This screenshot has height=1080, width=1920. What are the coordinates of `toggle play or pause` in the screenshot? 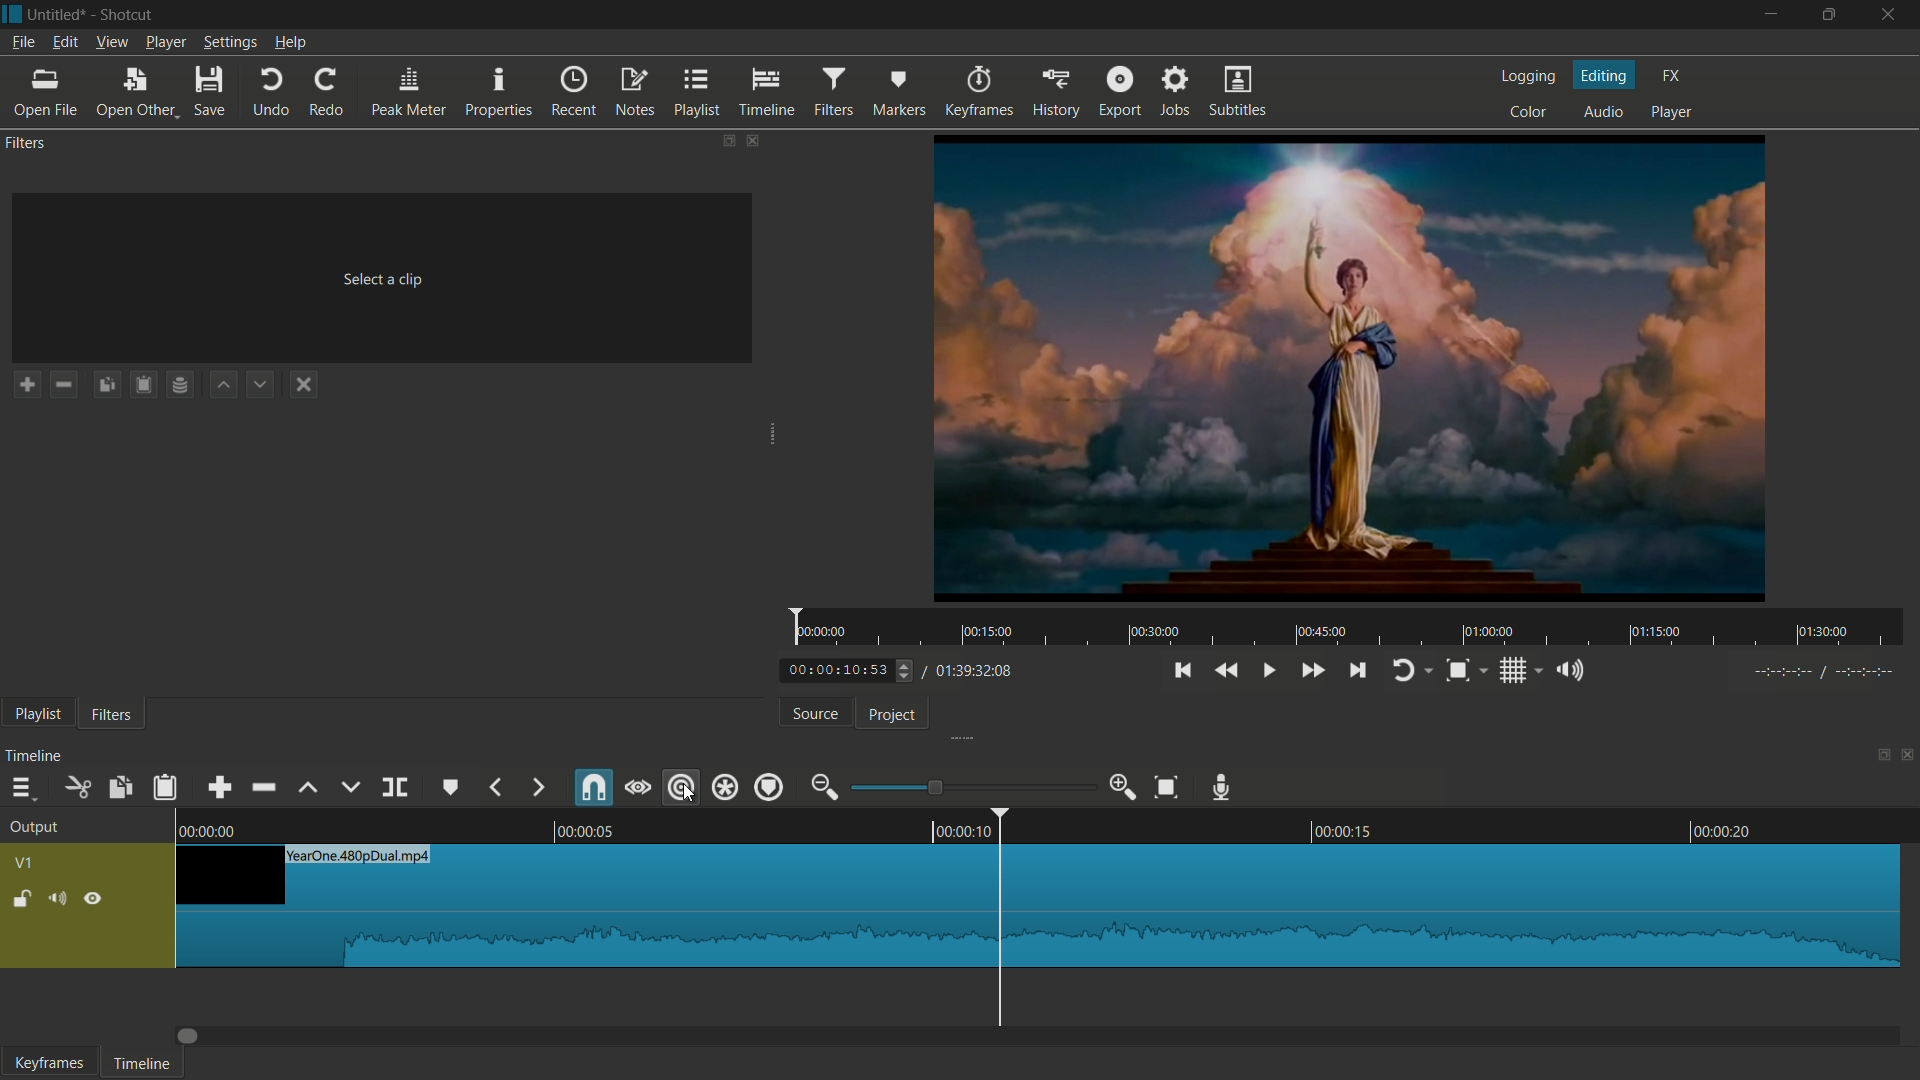 It's located at (1268, 670).